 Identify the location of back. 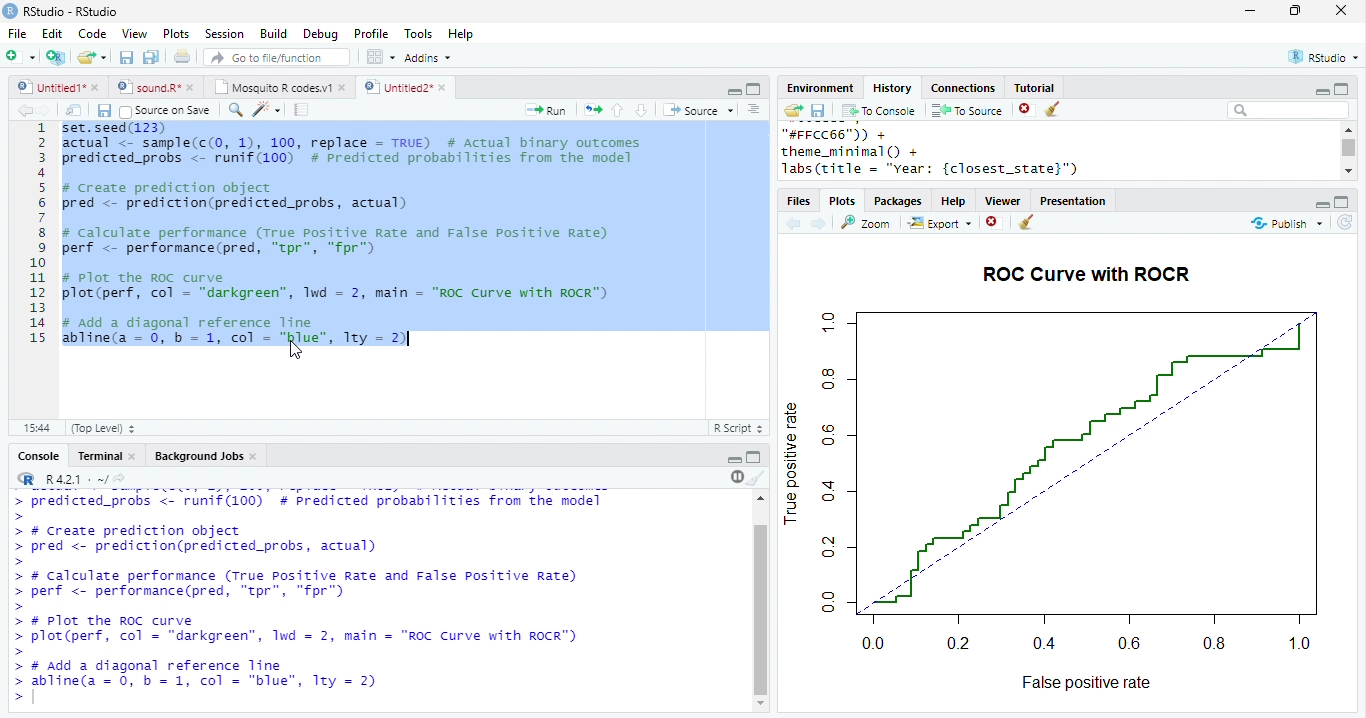
(793, 225).